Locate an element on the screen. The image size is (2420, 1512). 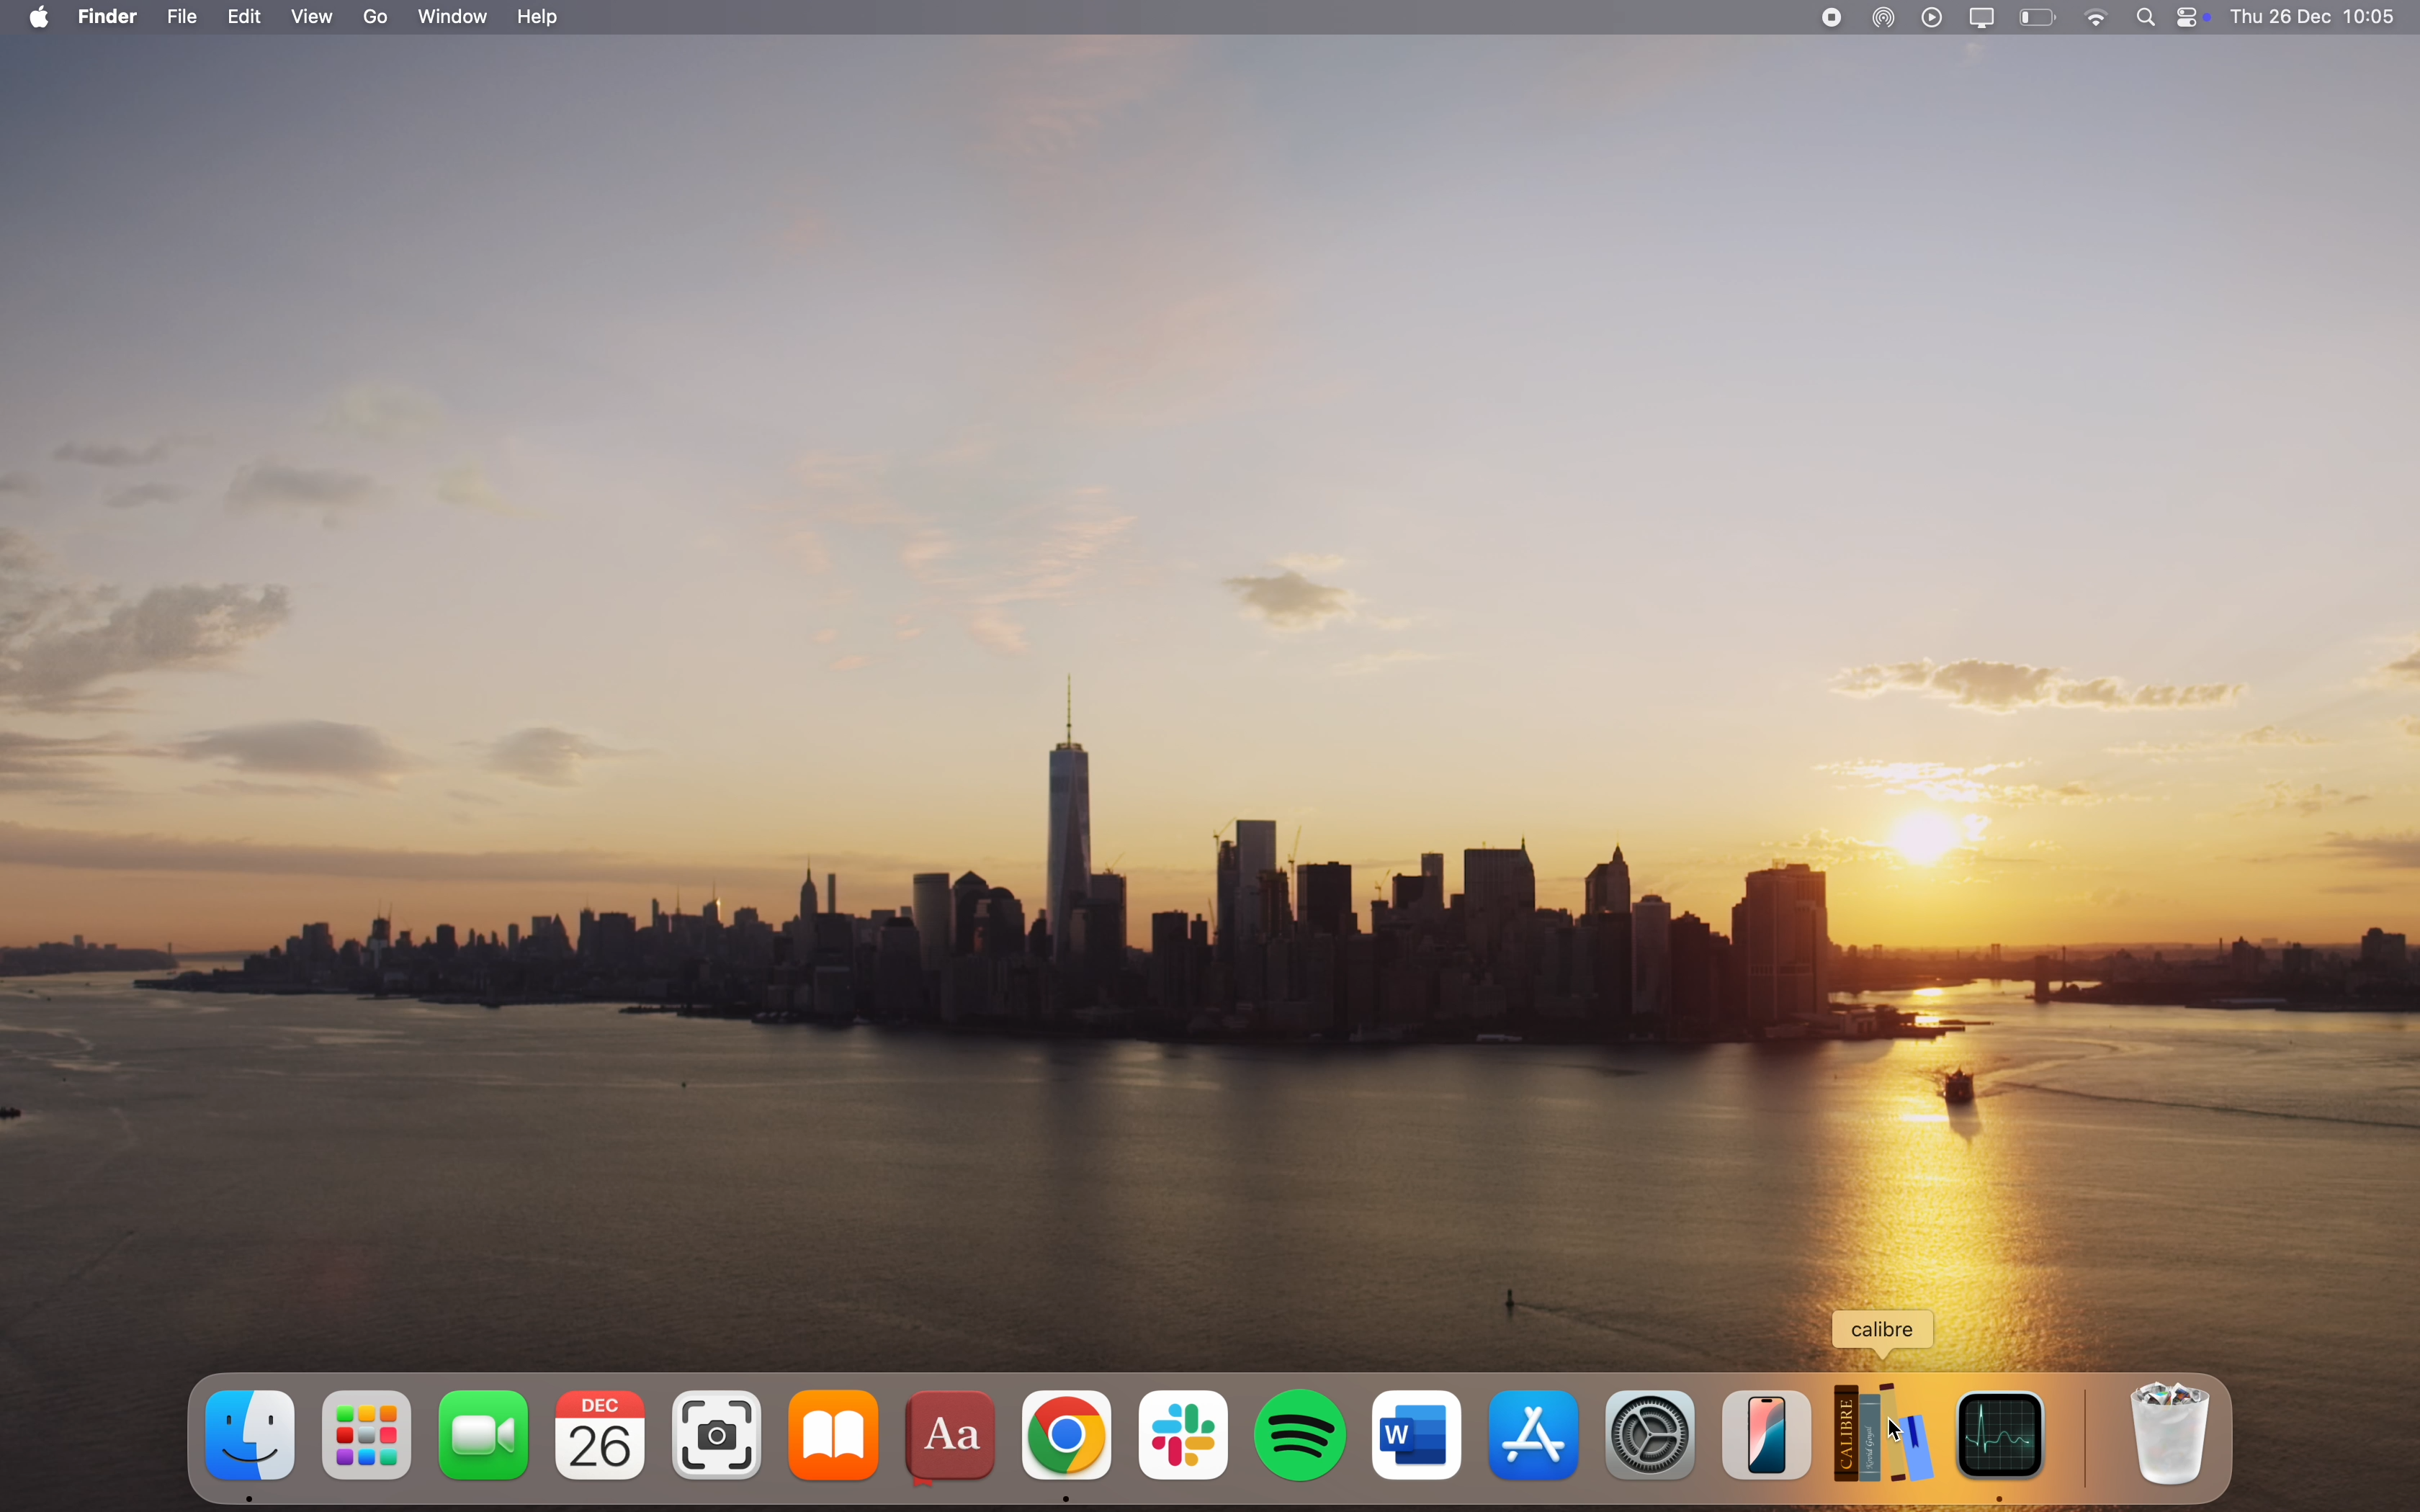
screen is located at coordinates (1983, 18).